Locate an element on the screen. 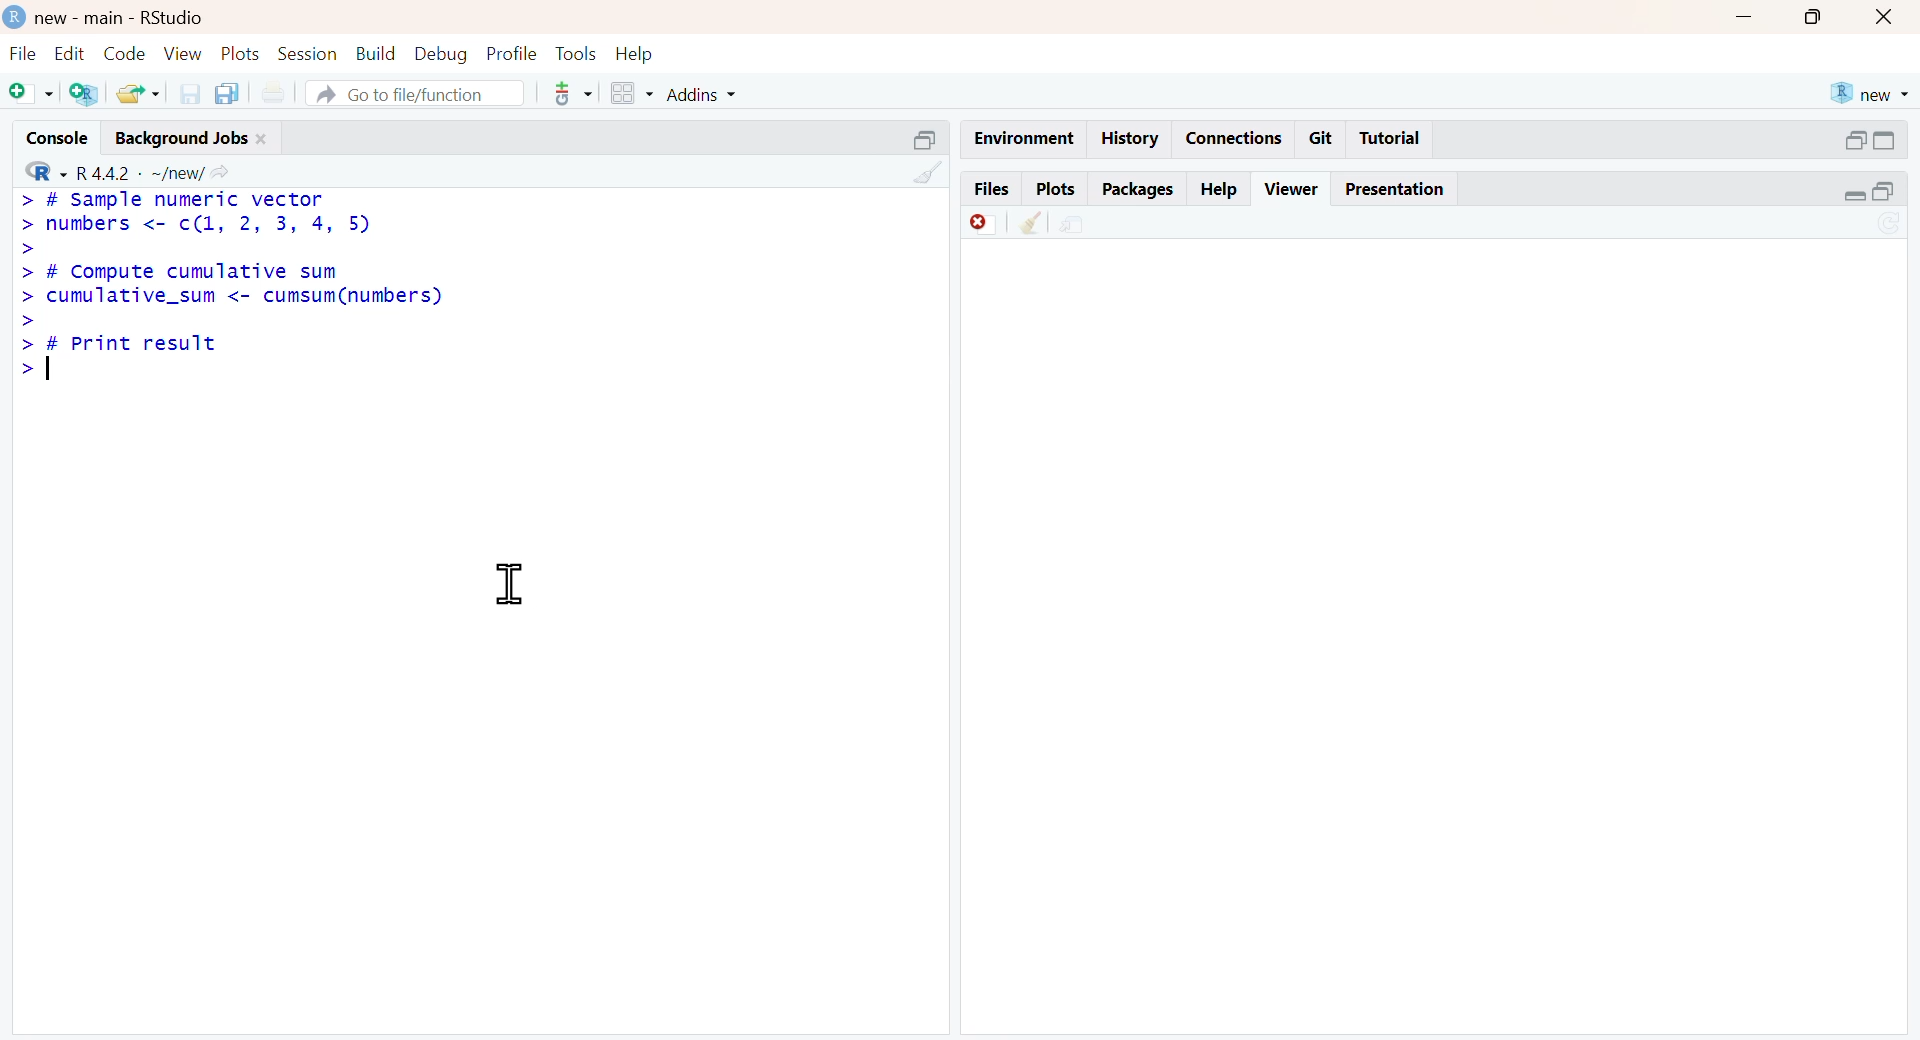 This screenshot has width=1920, height=1040. logo is located at coordinates (15, 18).